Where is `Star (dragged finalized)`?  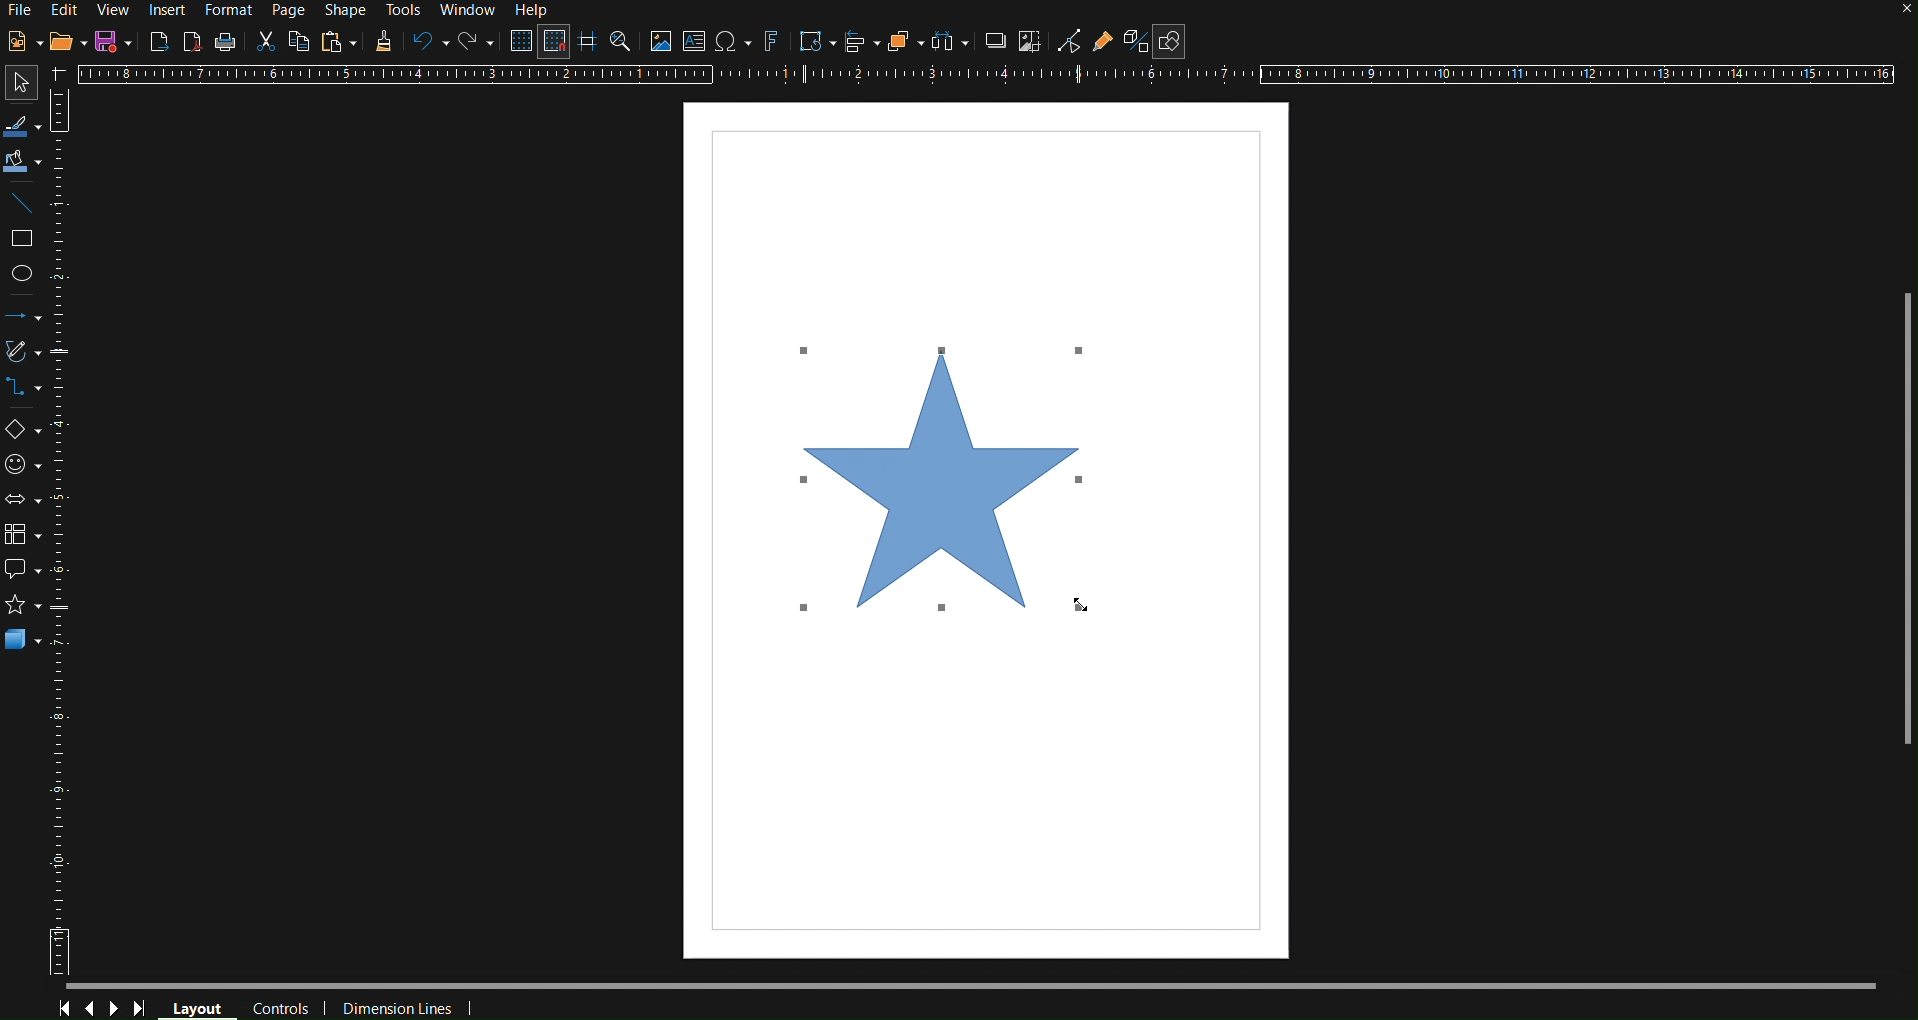 Star (dragged finalized) is located at coordinates (948, 476).